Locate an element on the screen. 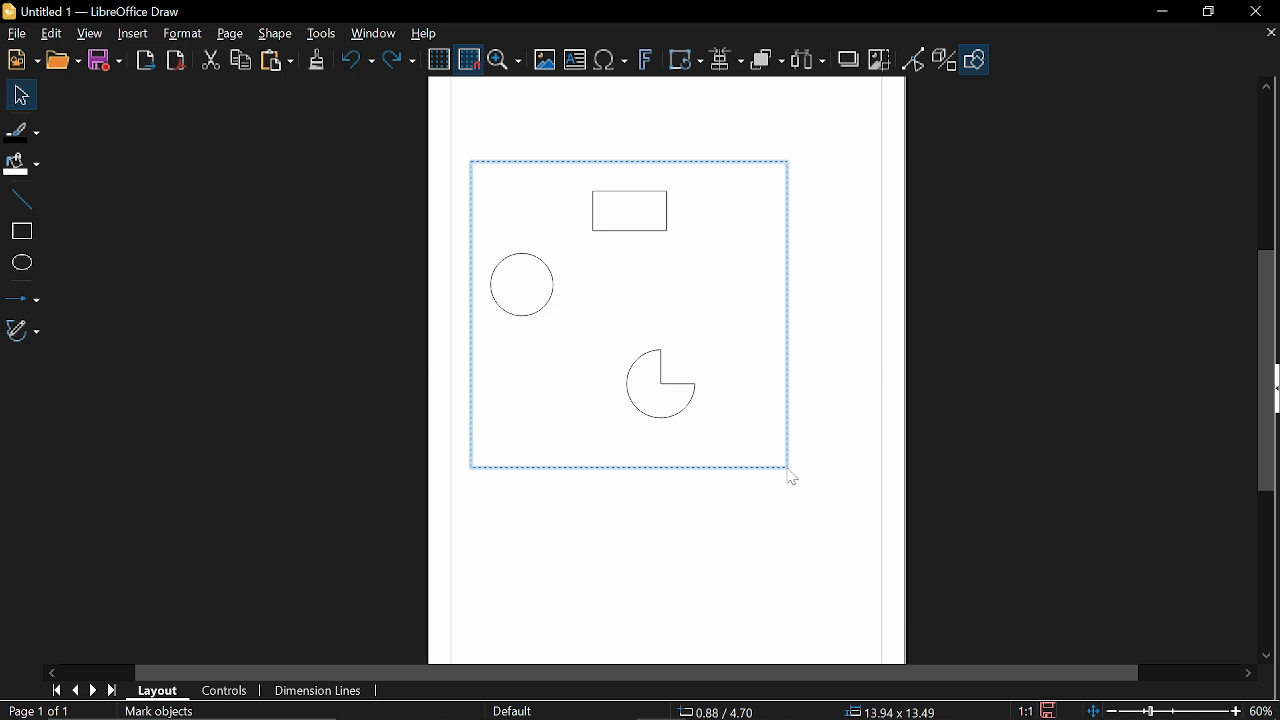  Insert fontwork is located at coordinates (642, 62).